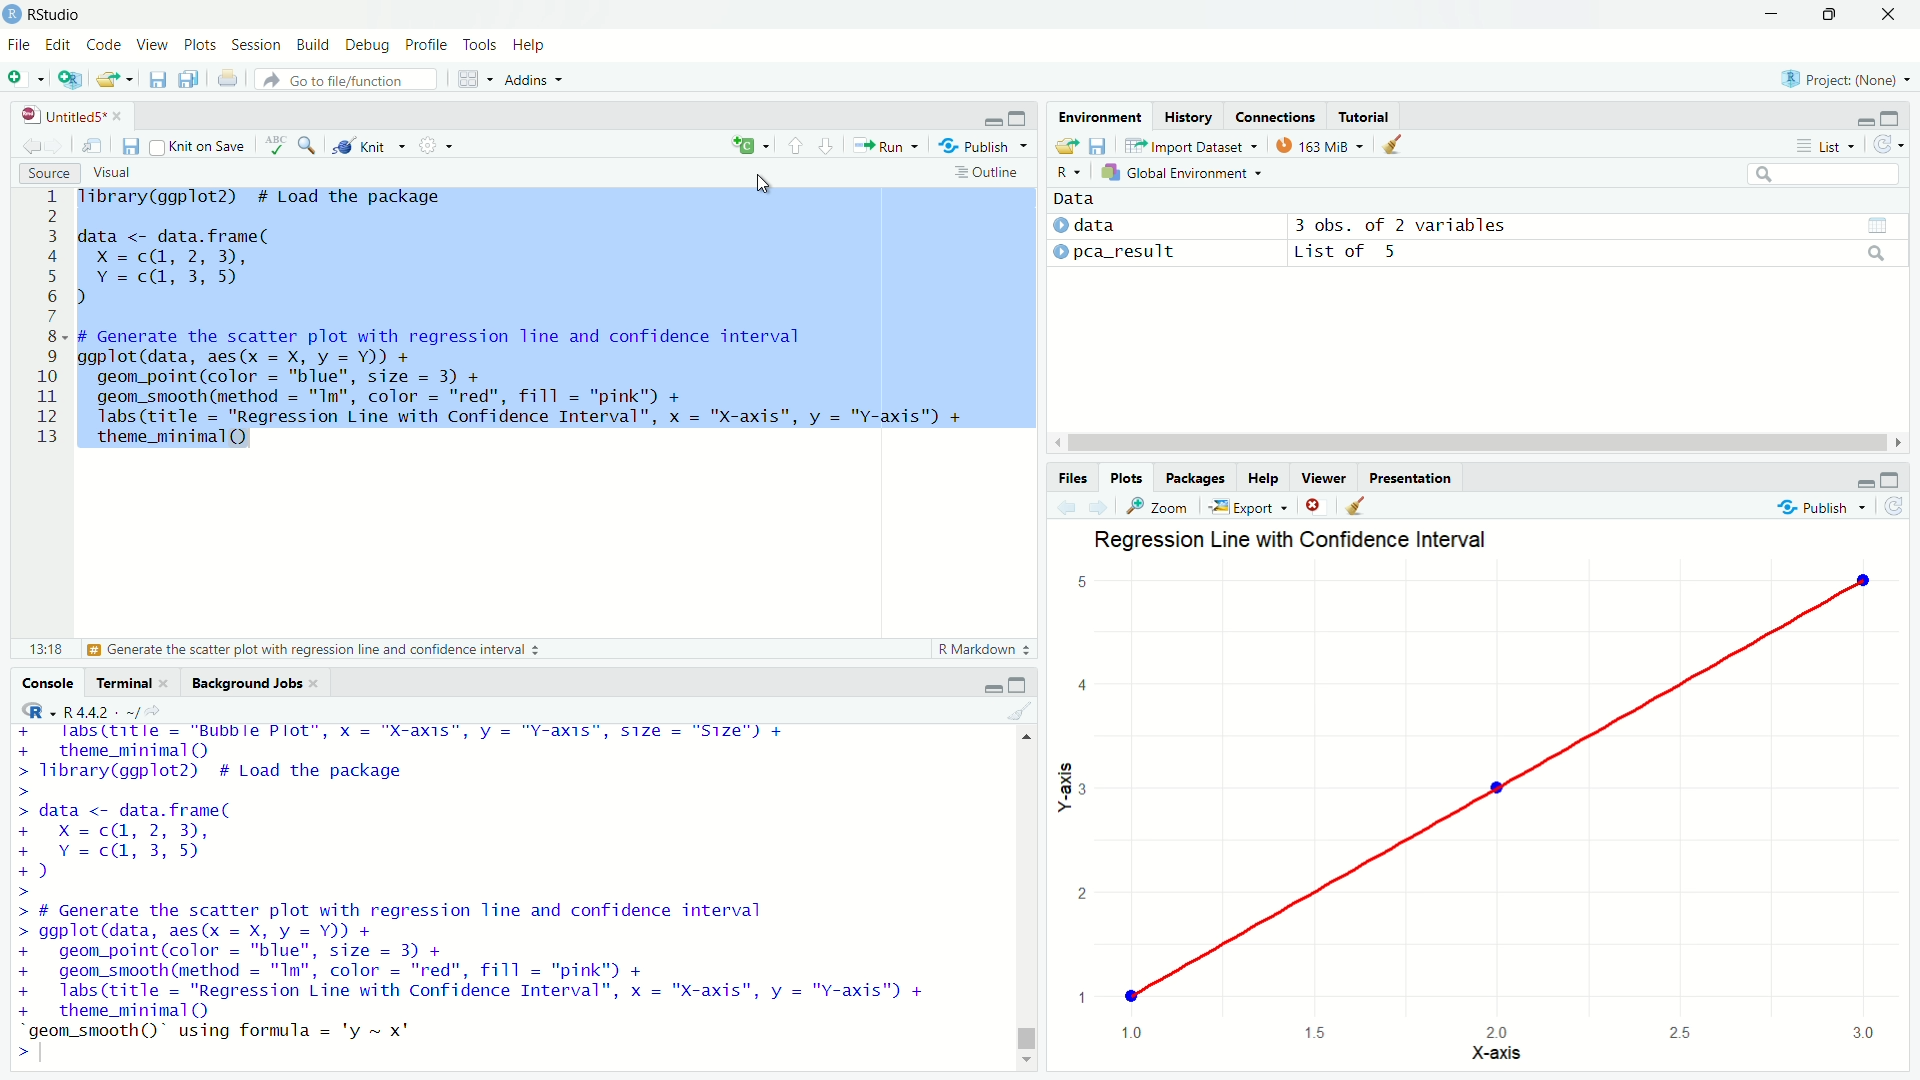 The image size is (1920, 1080). What do you see at coordinates (1189, 115) in the screenshot?
I see `History` at bounding box center [1189, 115].